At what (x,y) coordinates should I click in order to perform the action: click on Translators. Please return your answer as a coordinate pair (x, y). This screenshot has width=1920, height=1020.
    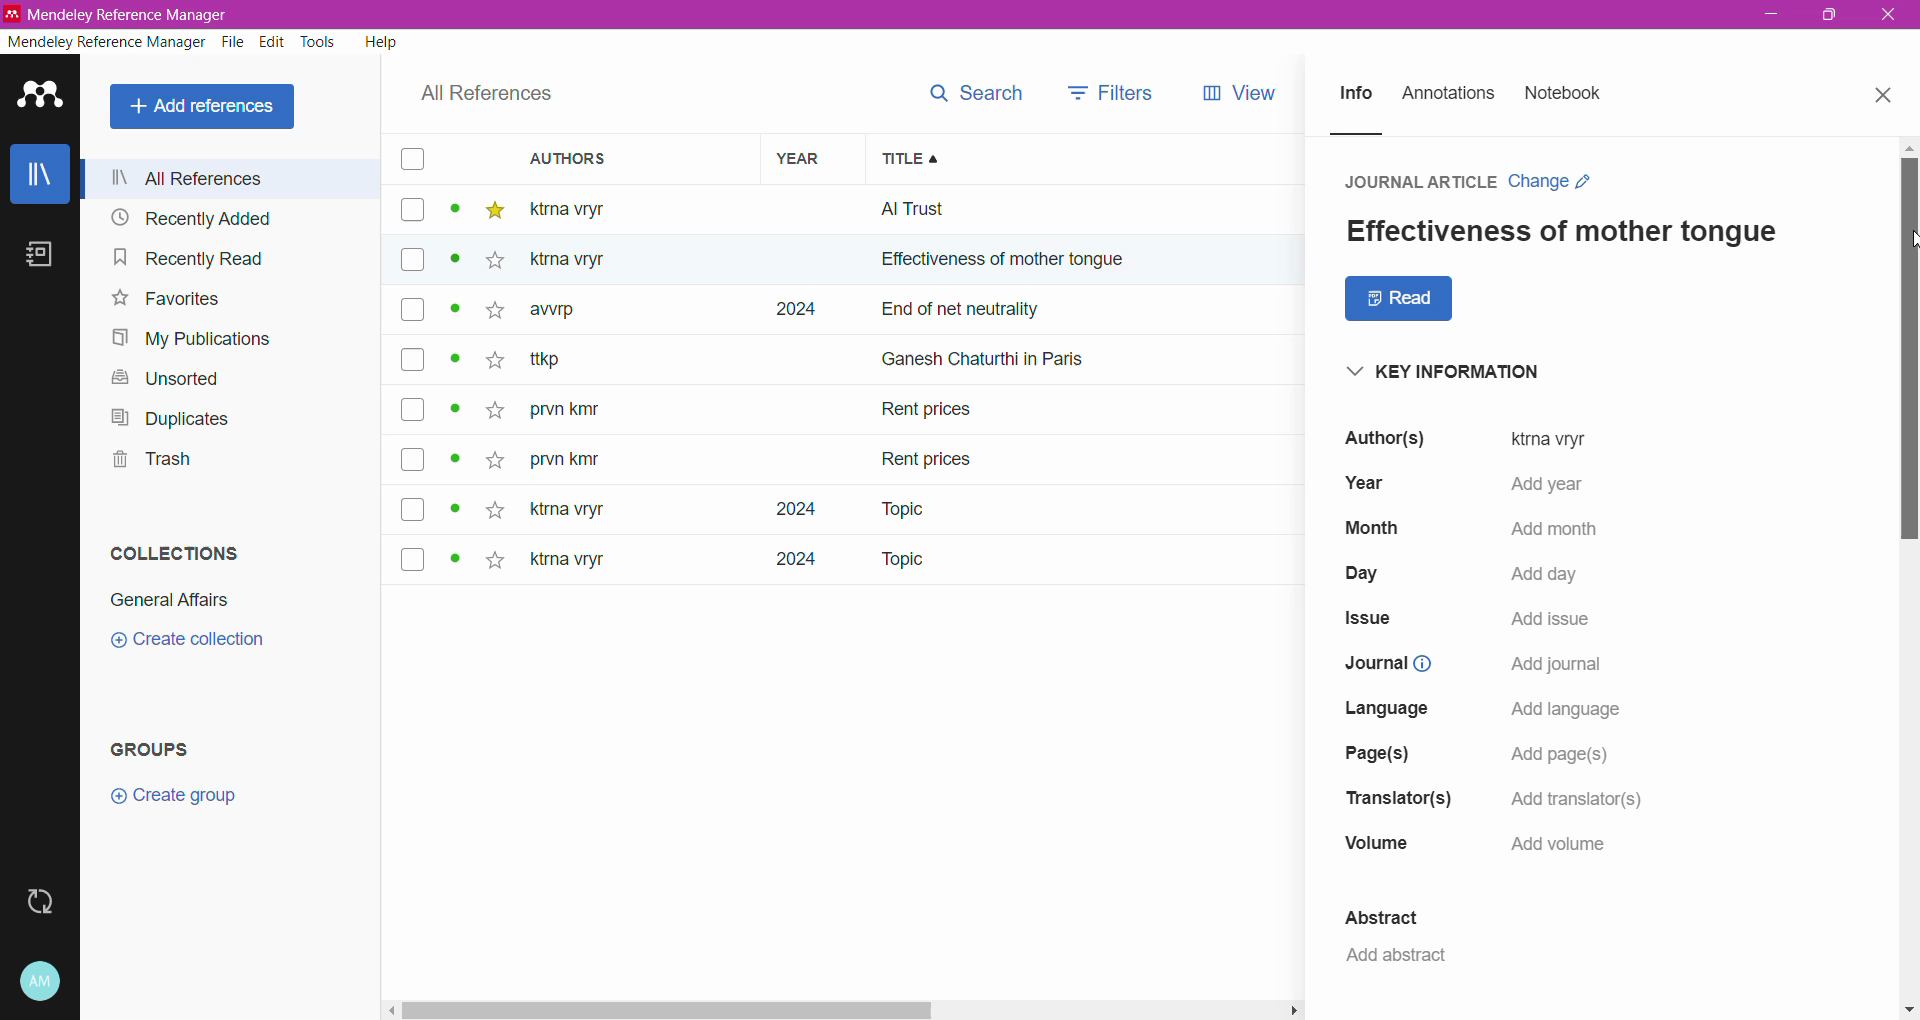
    Looking at the image, I should click on (1399, 799).